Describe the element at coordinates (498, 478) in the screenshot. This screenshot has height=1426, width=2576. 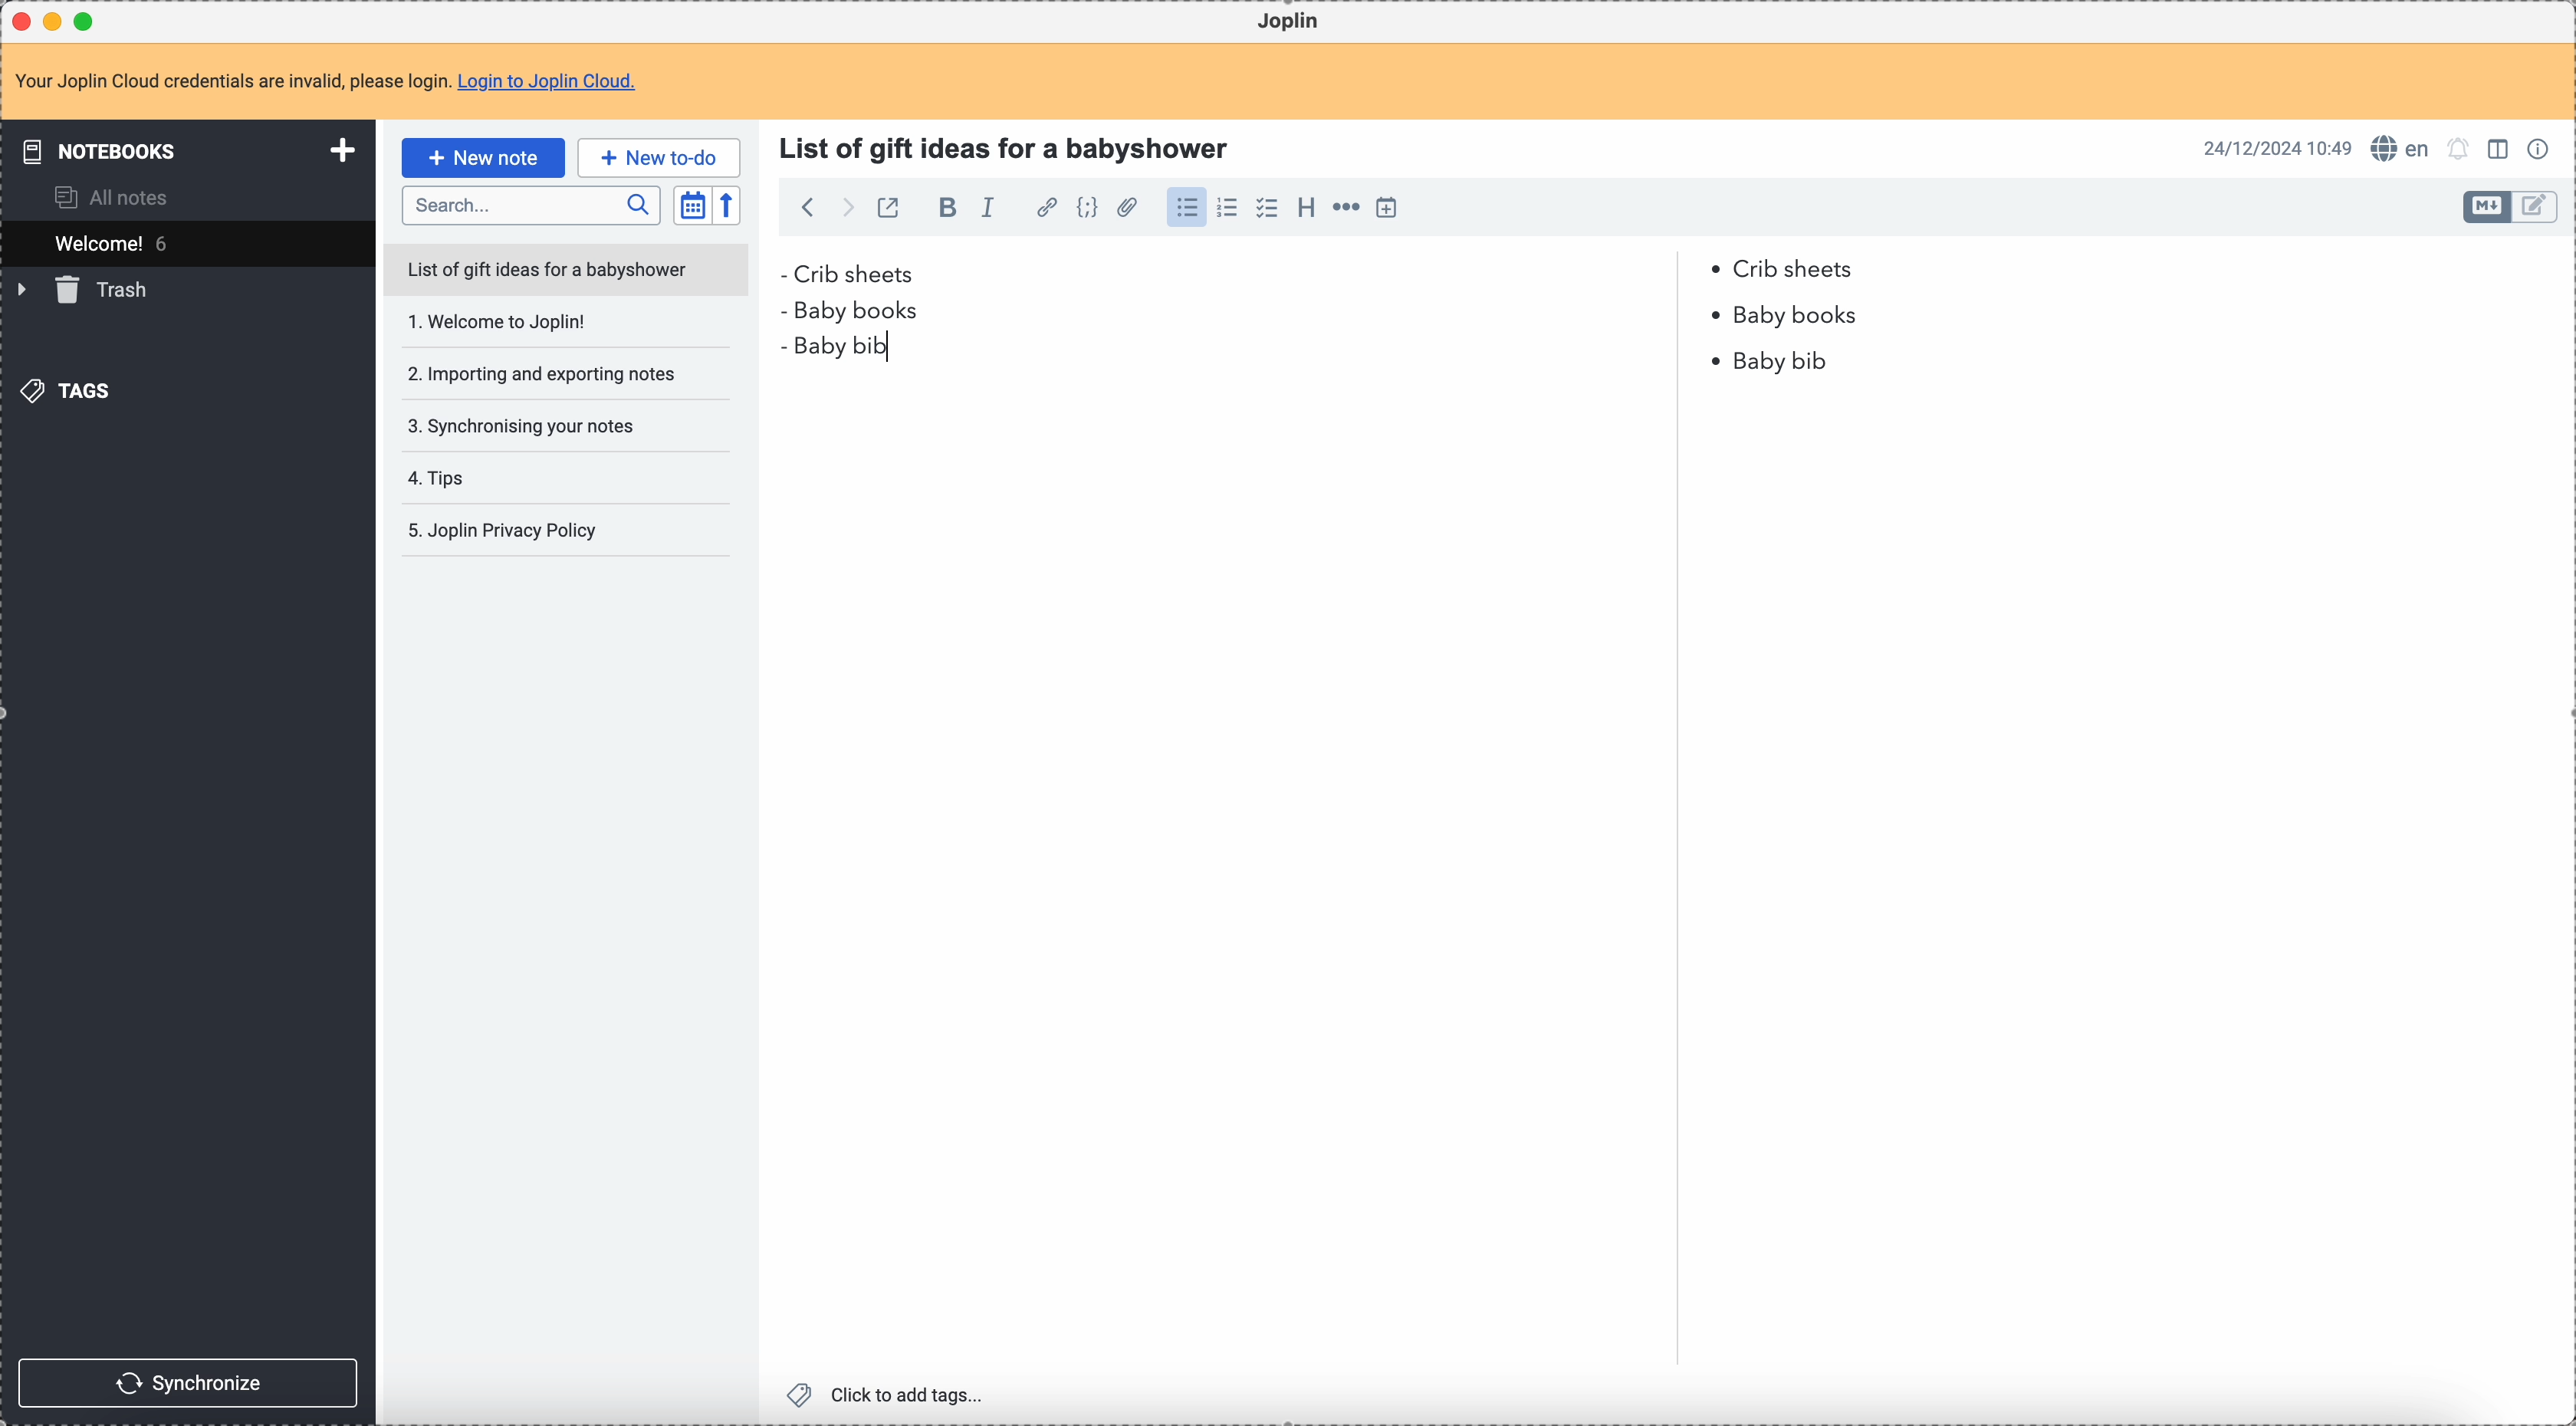
I see `tips` at that location.